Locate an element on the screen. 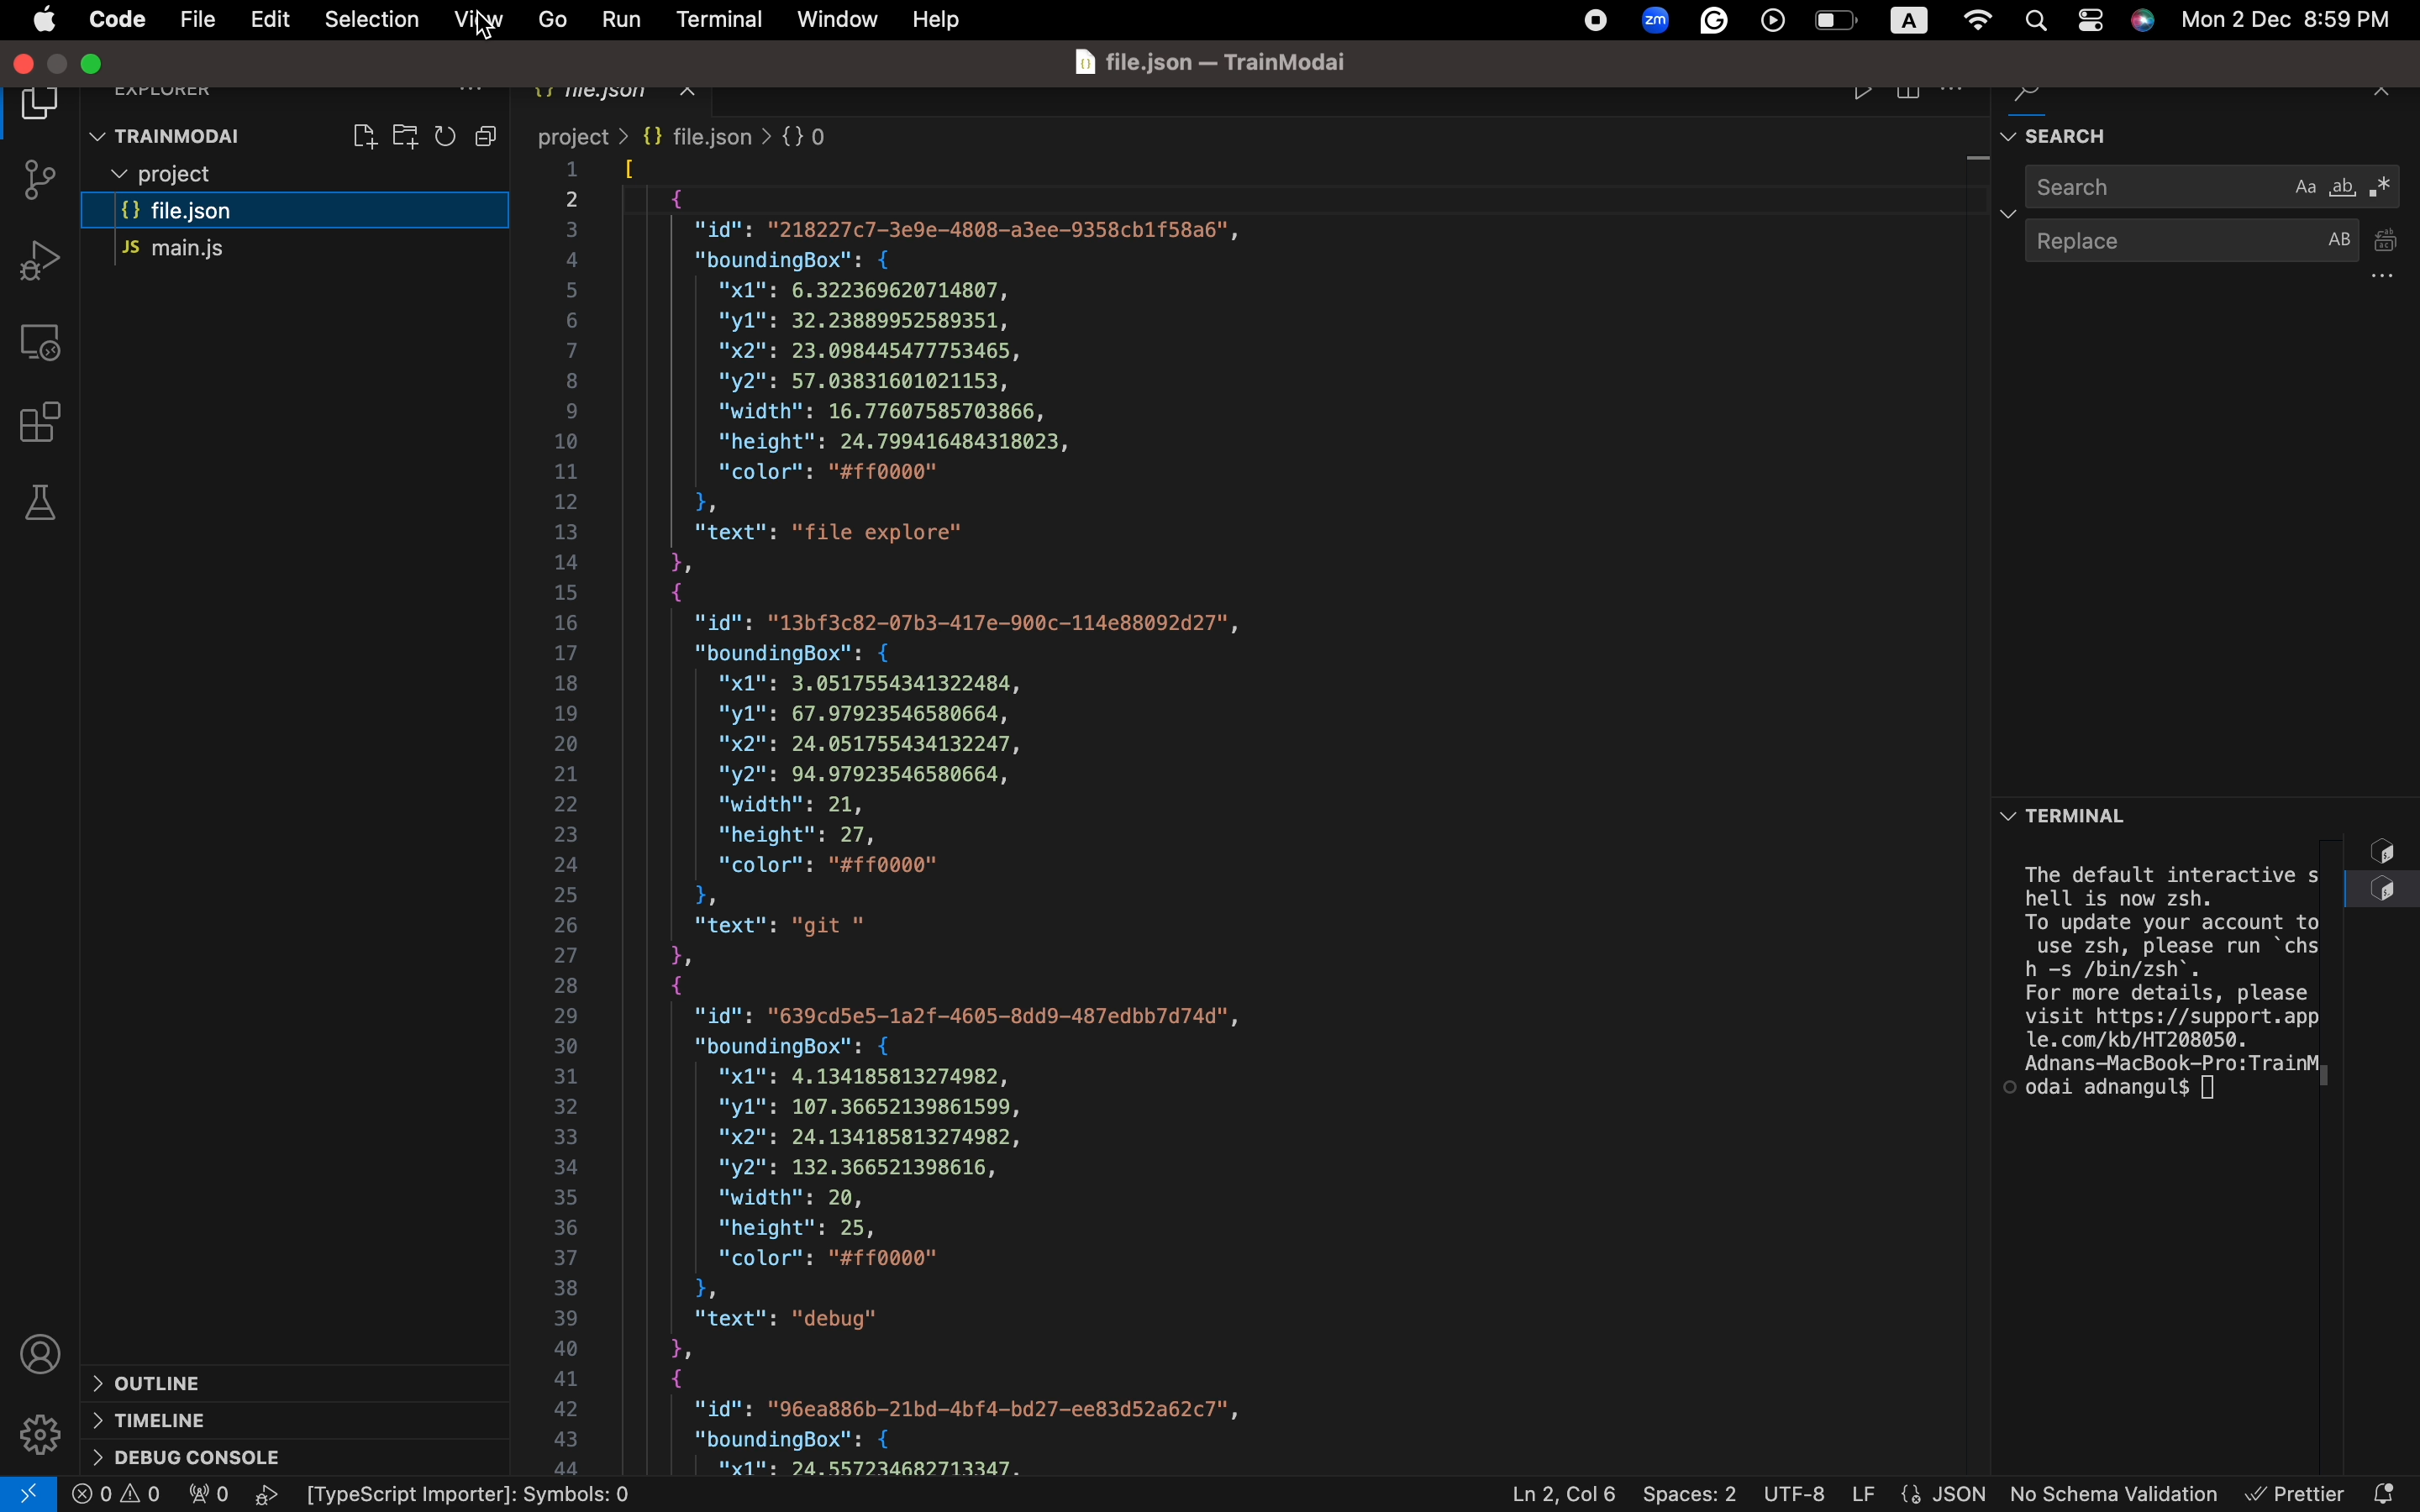 The width and height of the screenshot is (2420, 1512). trainmodal is located at coordinates (170, 136).